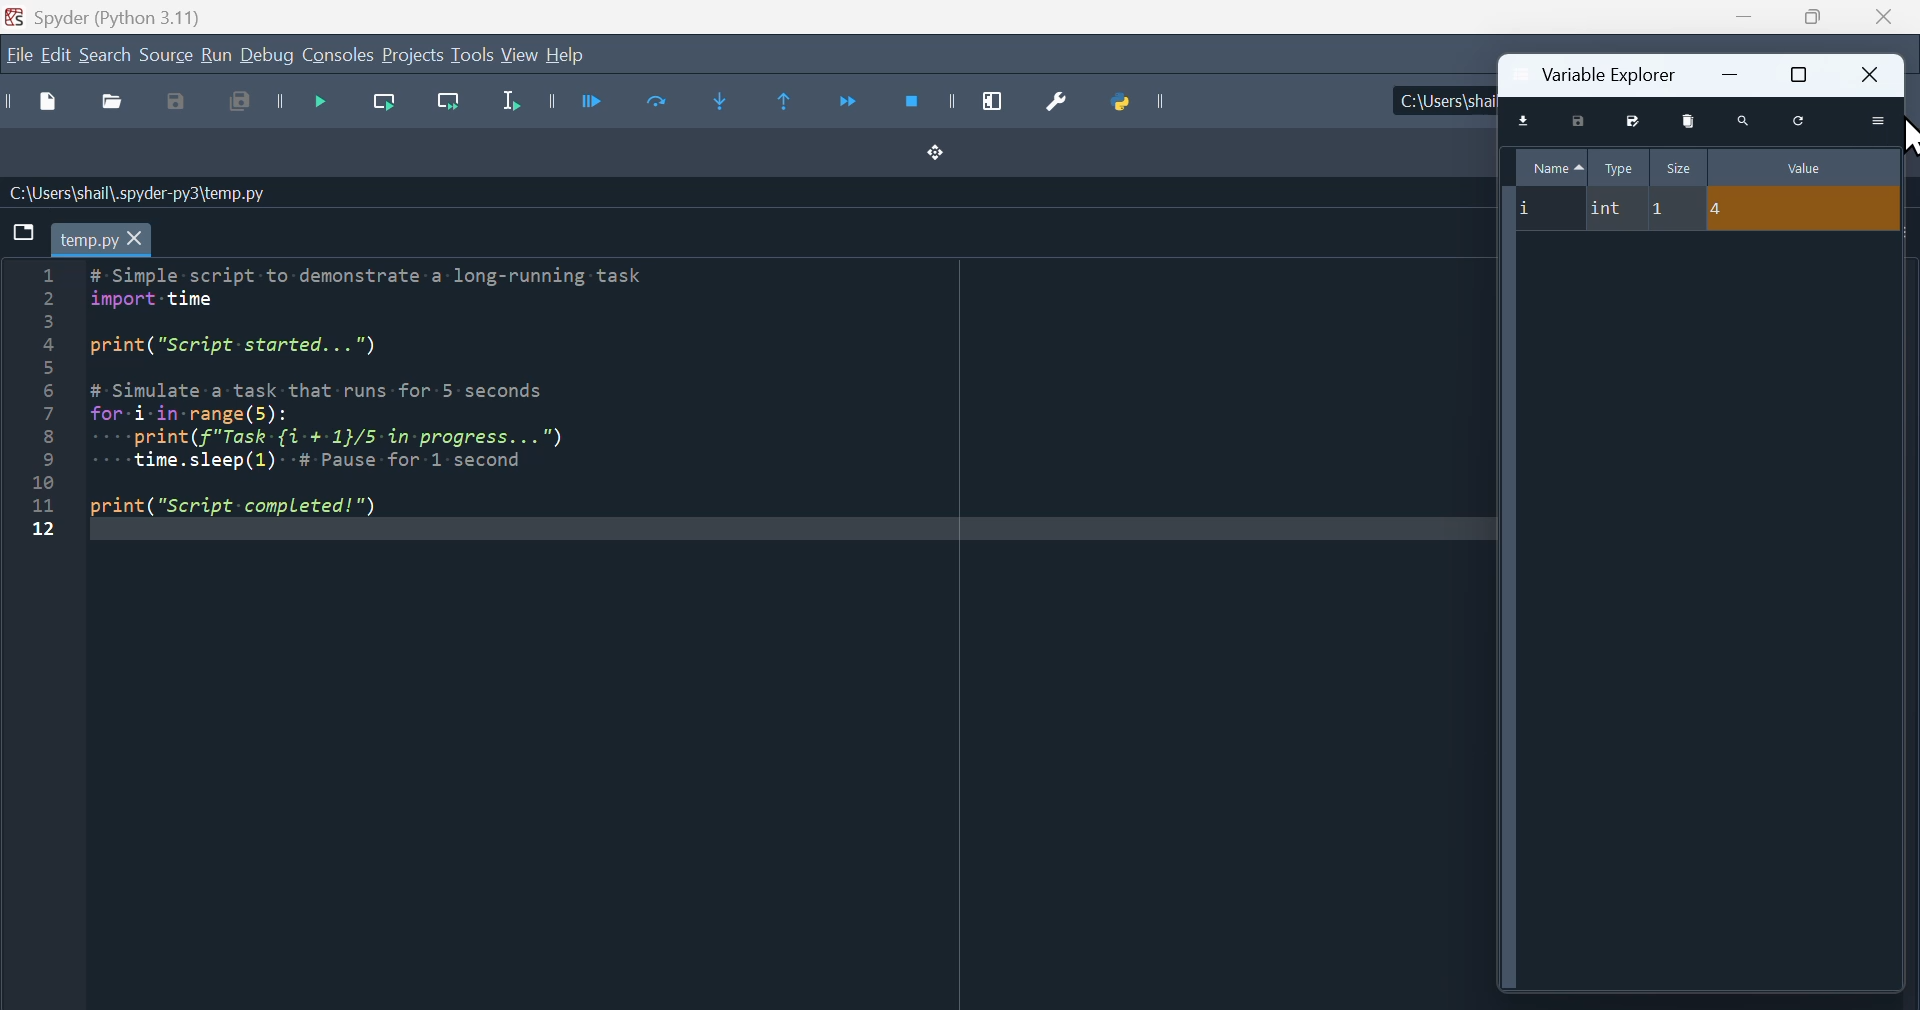  I want to click on options, so click(1881, 121).